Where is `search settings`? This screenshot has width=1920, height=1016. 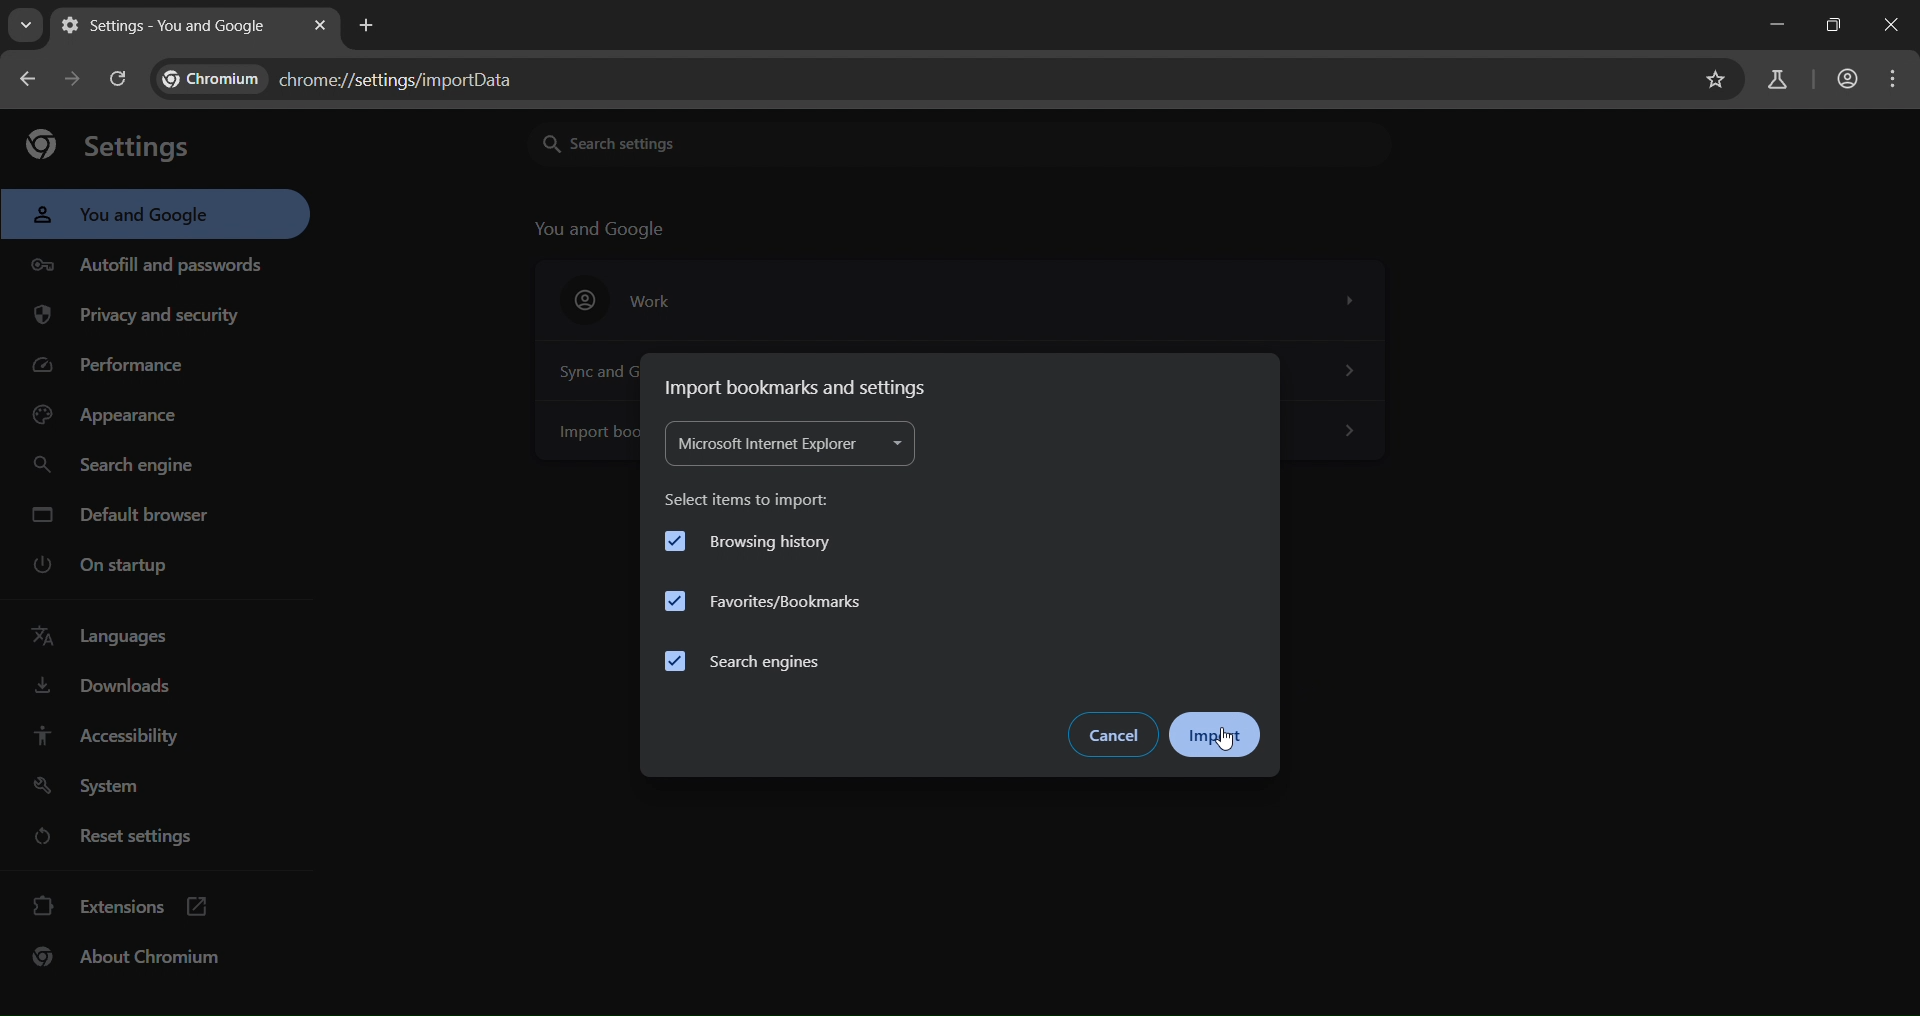
search settings is located at coordinates (690, 142).